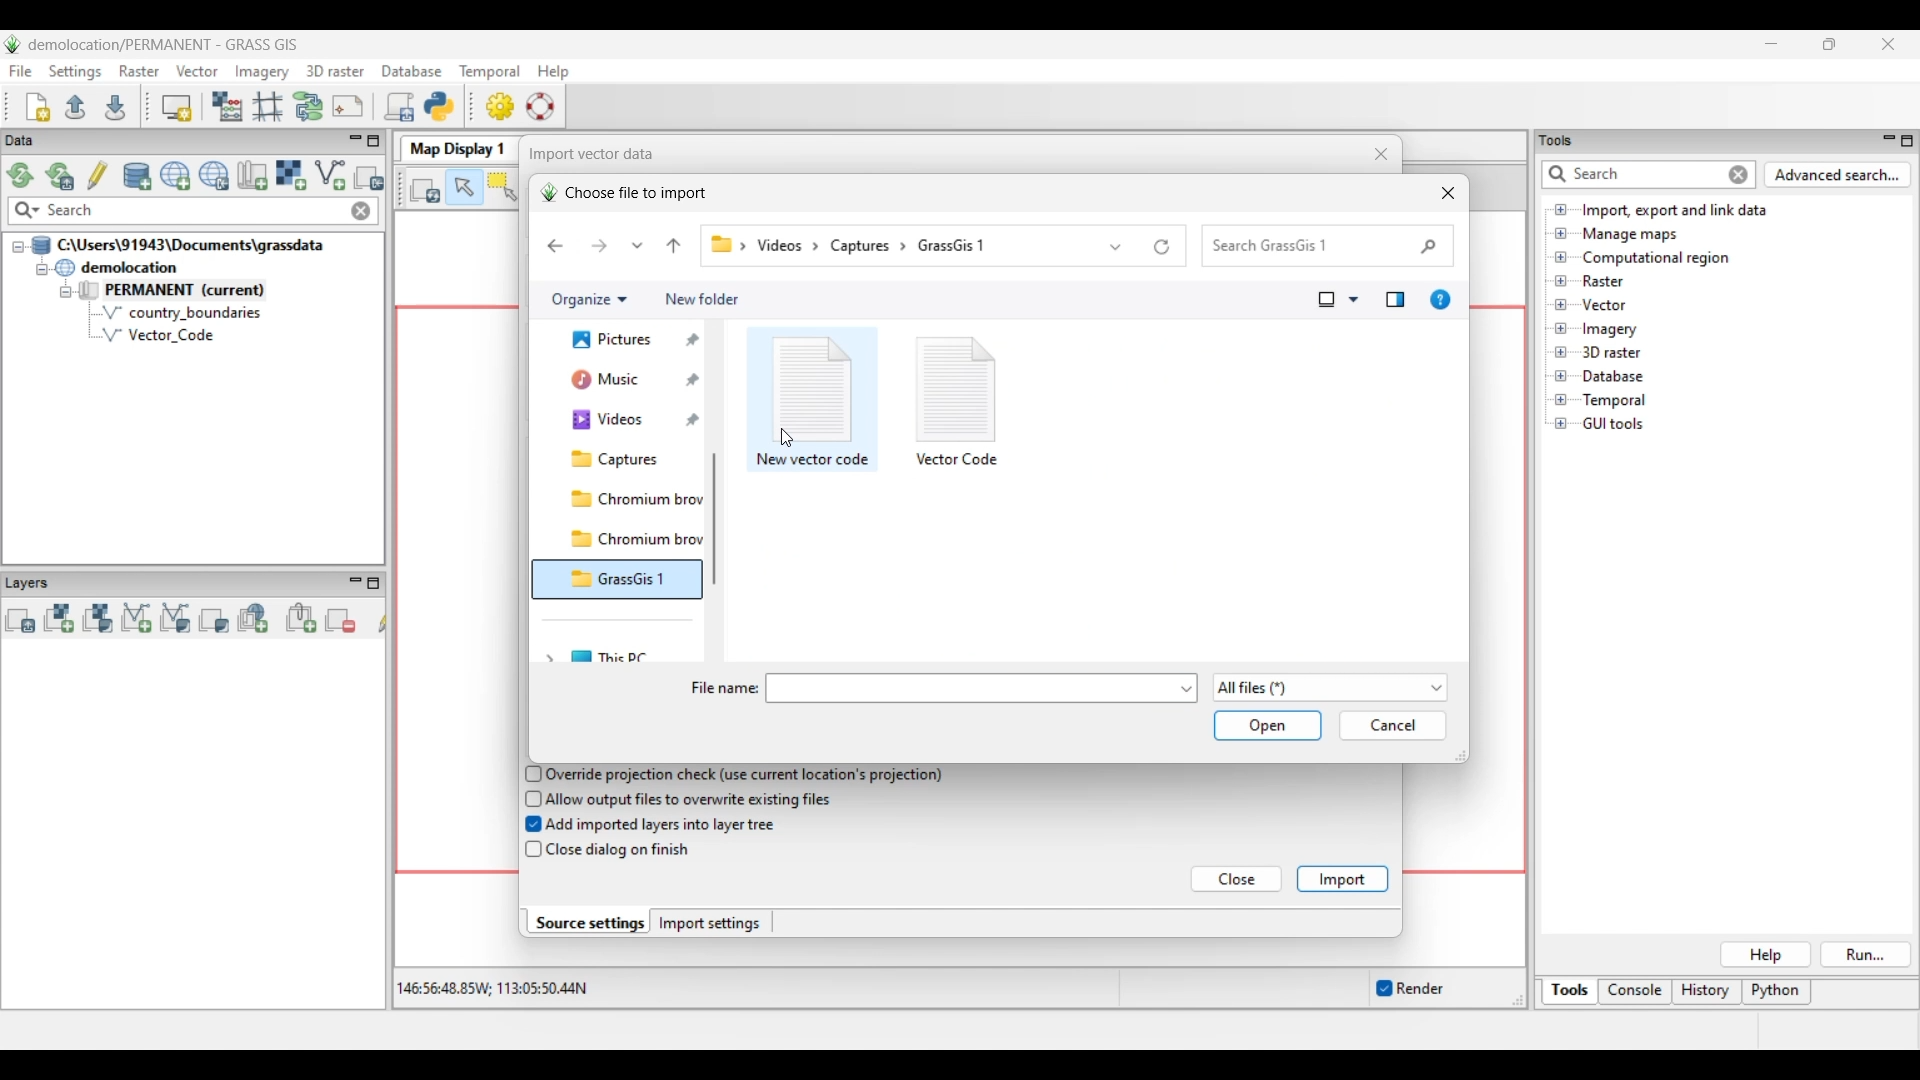 This screenshot has height=1080, width=1920. What do you see at coordinates (355, 583) in the screenshot?
I see `Minimize Layers panel` at bounding box center [355, 583].